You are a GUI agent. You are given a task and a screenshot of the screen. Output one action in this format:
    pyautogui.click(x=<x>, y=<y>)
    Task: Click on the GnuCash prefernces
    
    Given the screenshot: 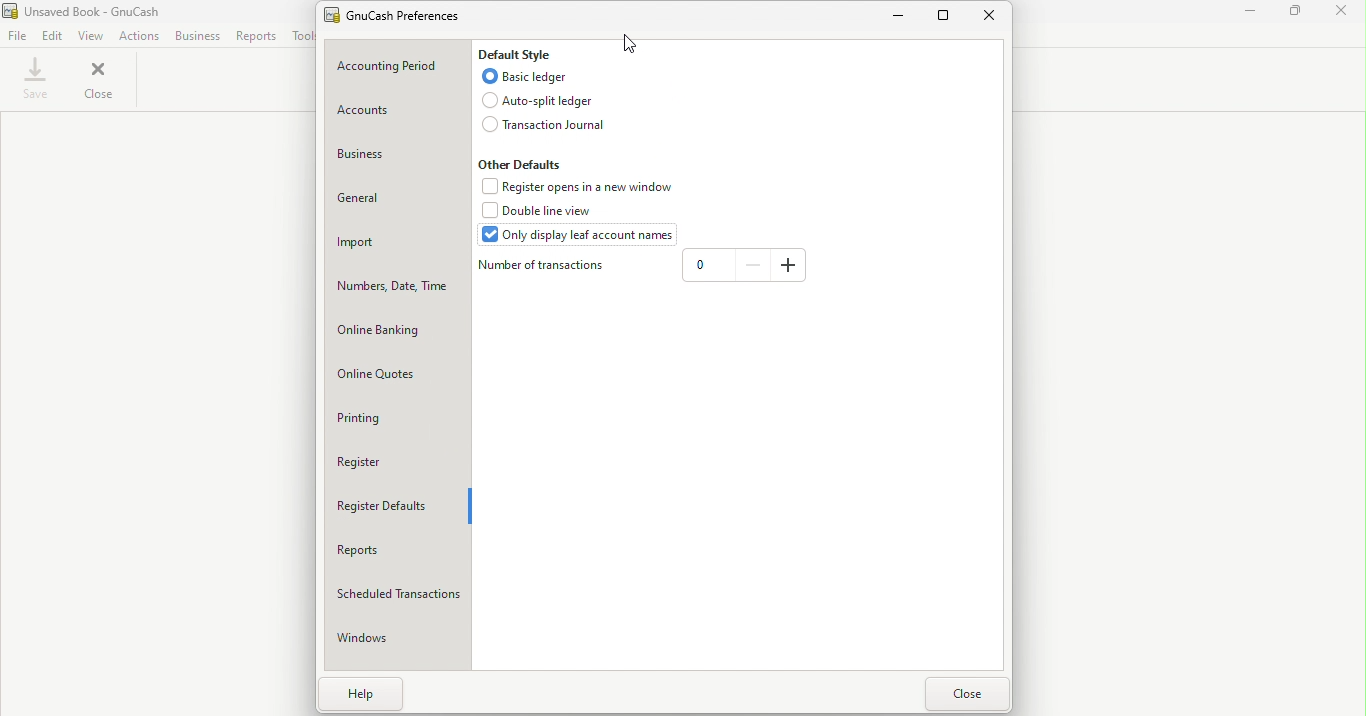 What is the action you would take?
    pyautogui.click(x=402, y=18)
    